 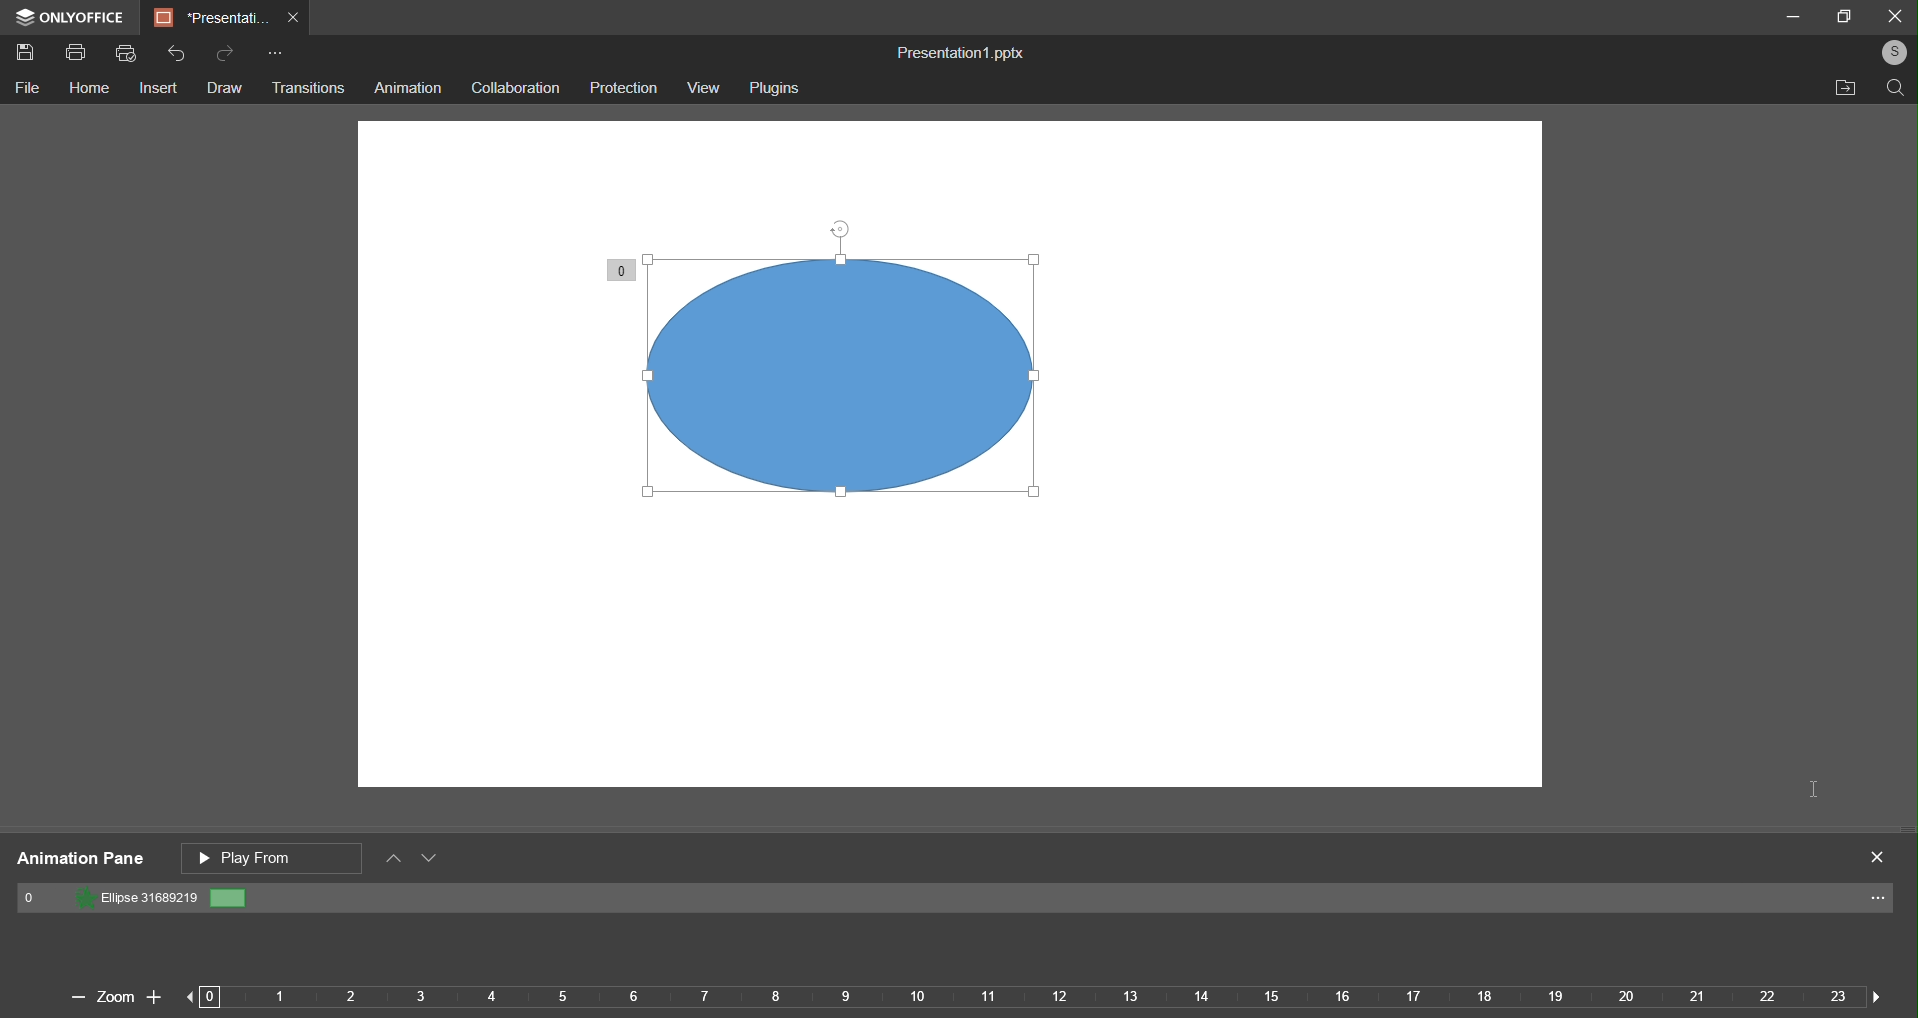 I want to click on prediction, so click(x=624, y=87).